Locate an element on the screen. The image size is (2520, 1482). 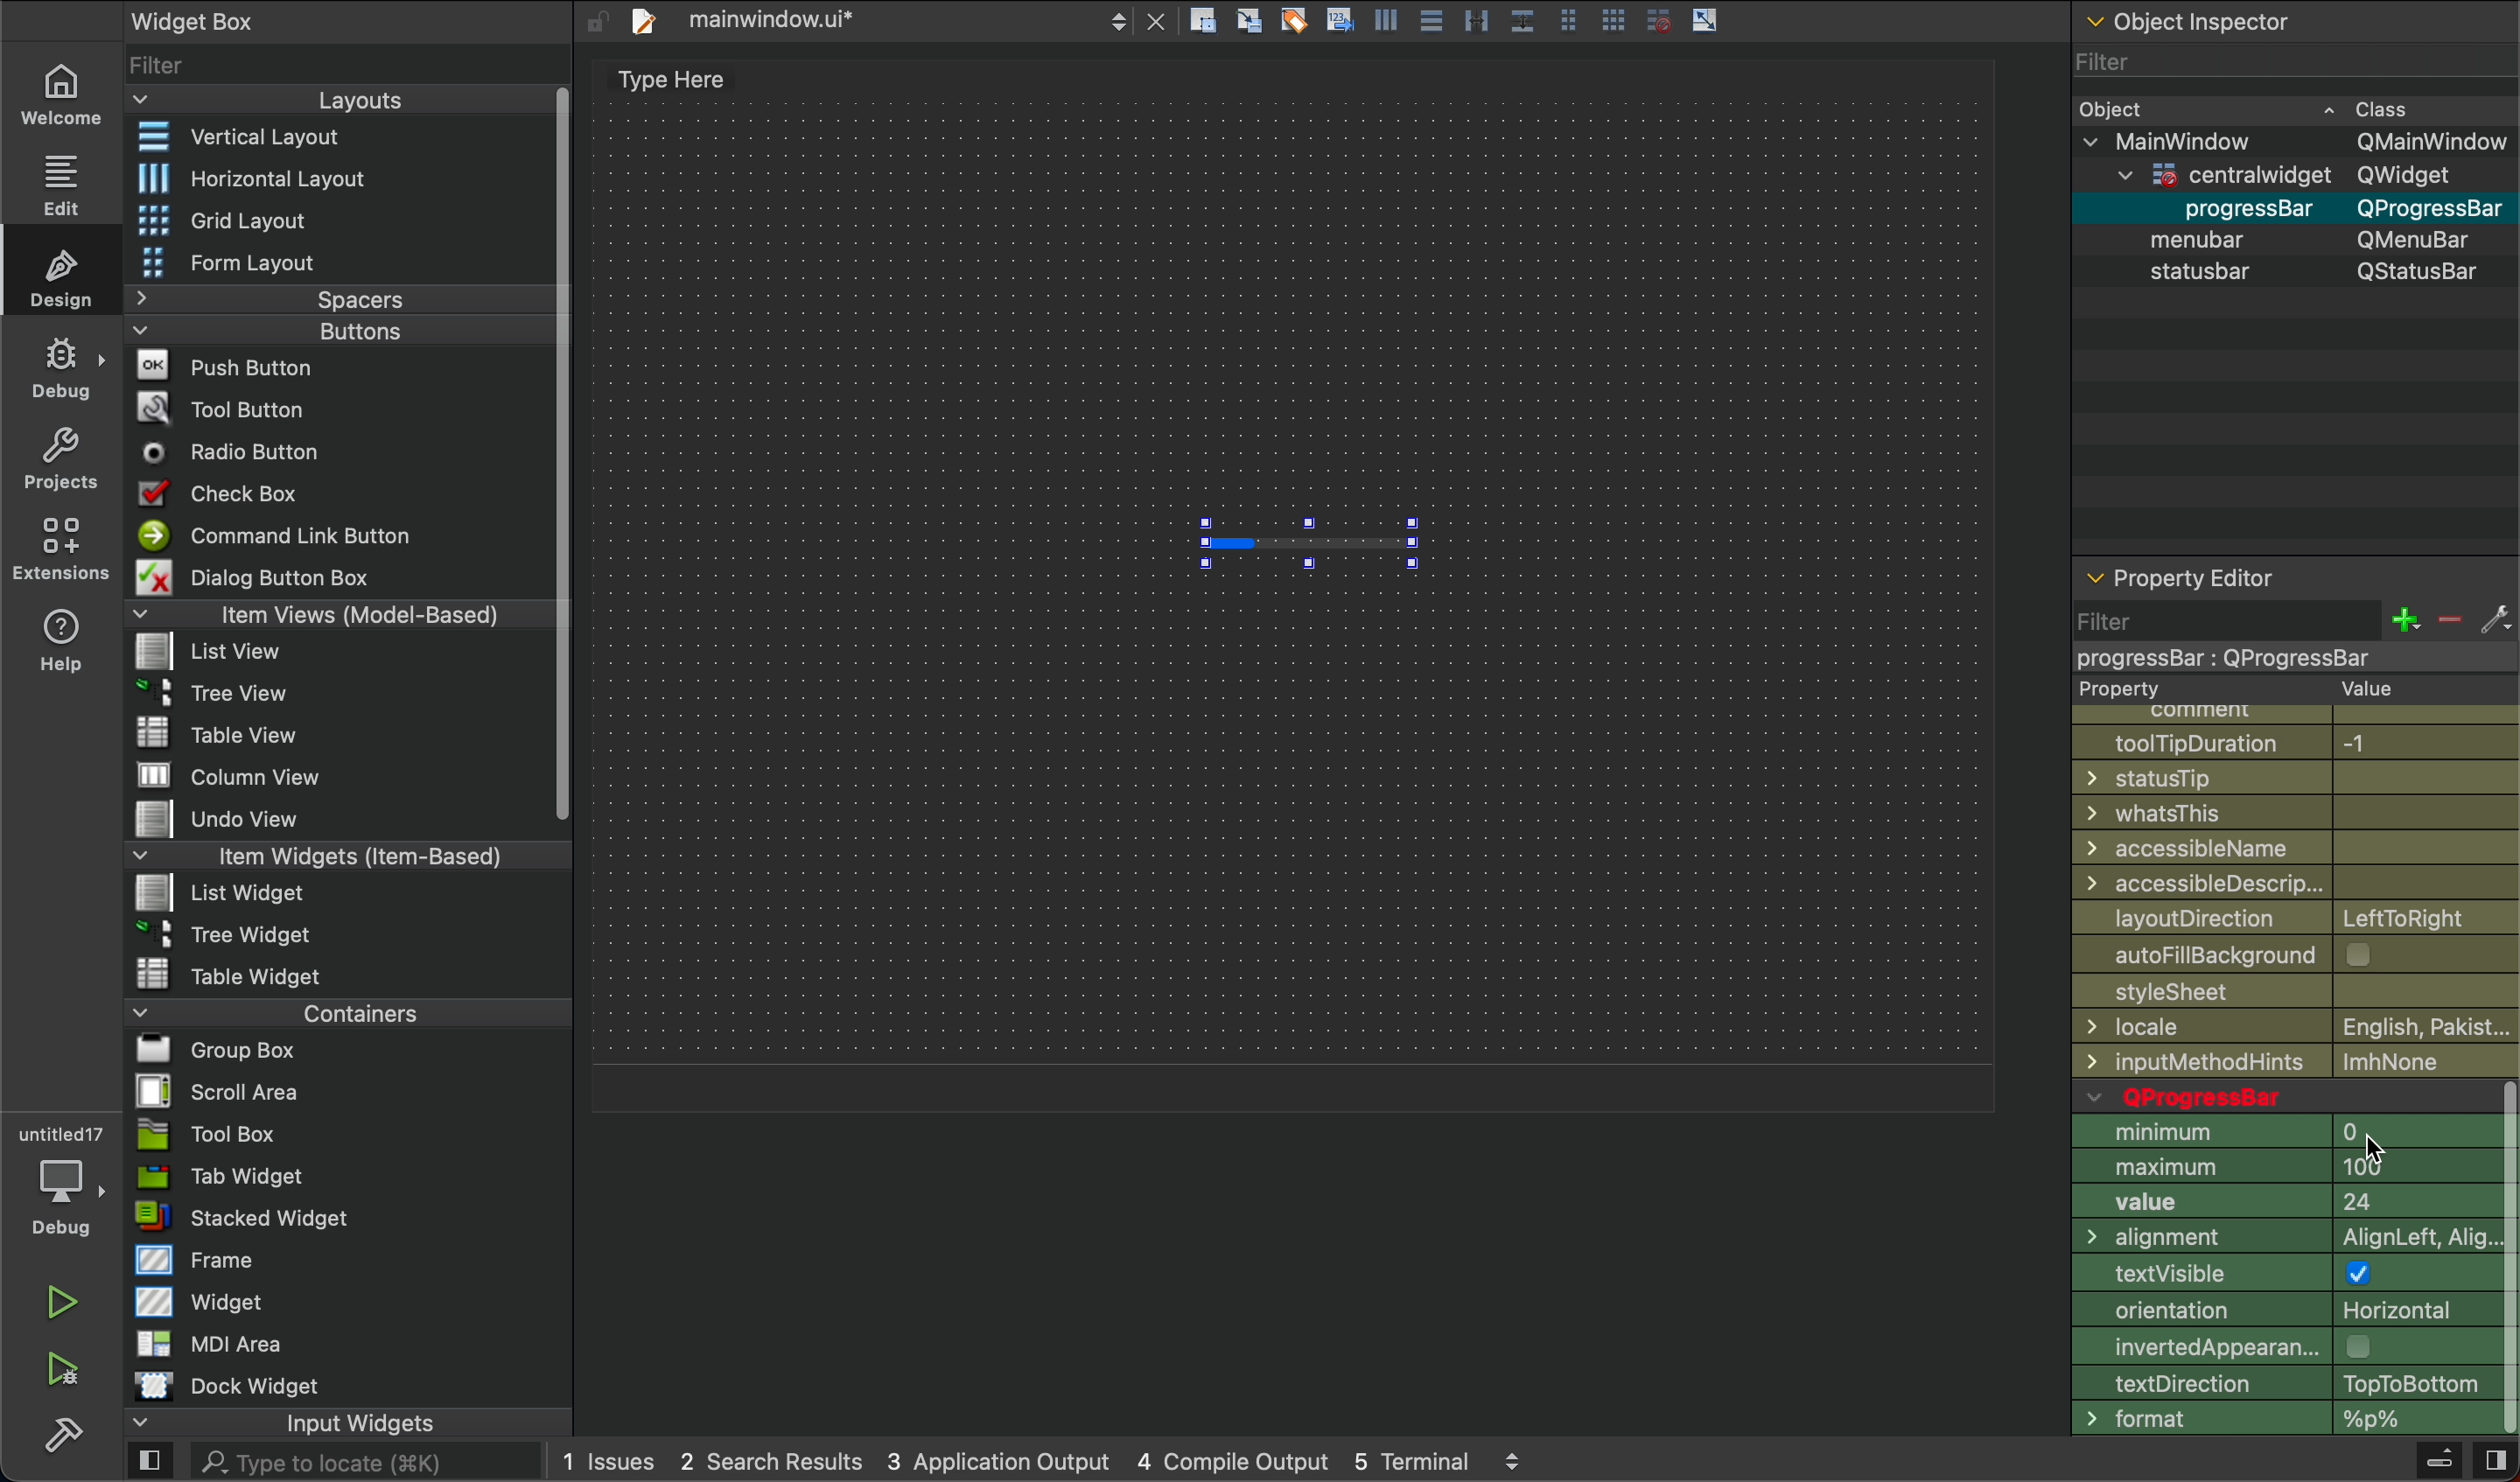
widget list is located at coordinates (336, 62).